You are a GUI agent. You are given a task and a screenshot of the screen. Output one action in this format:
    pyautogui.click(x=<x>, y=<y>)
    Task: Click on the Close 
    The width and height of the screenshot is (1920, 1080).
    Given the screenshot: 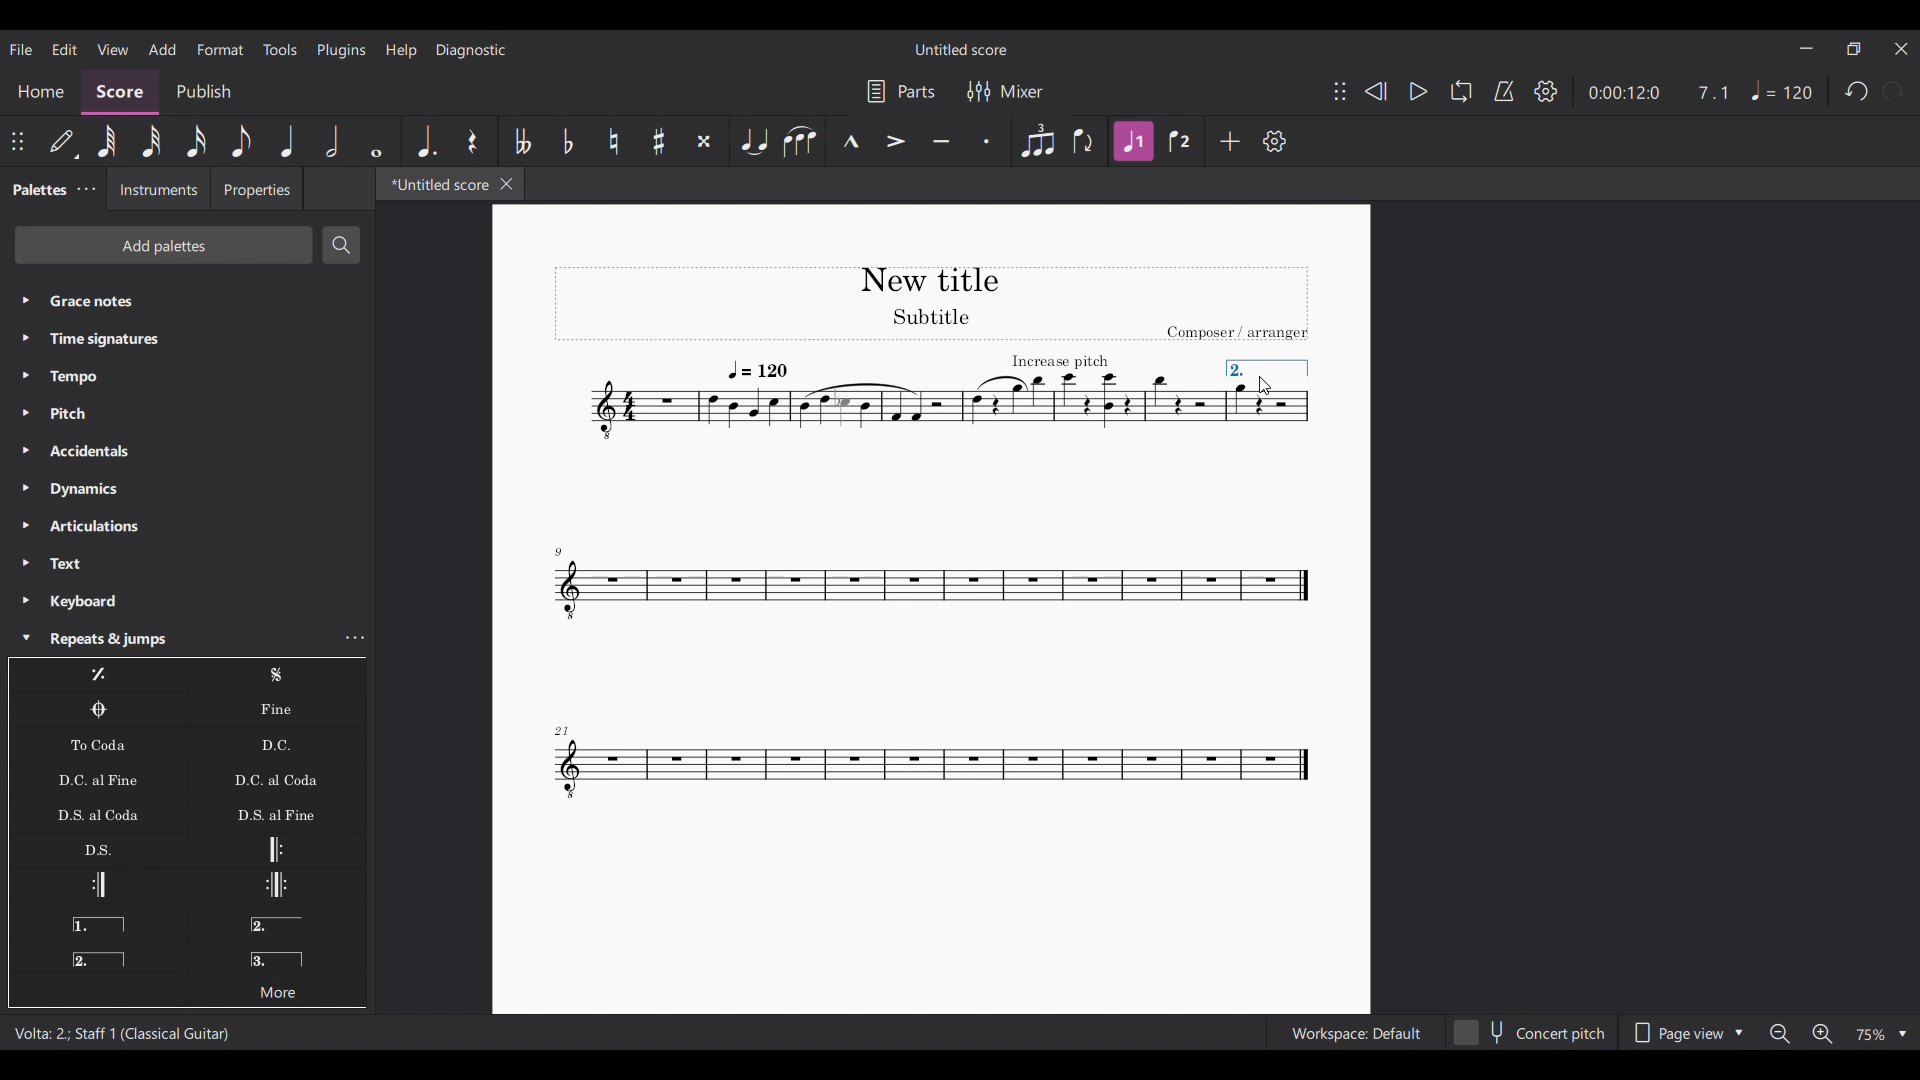 What is the action you would take?
    pyautogui.click(x=507, y=184)
    